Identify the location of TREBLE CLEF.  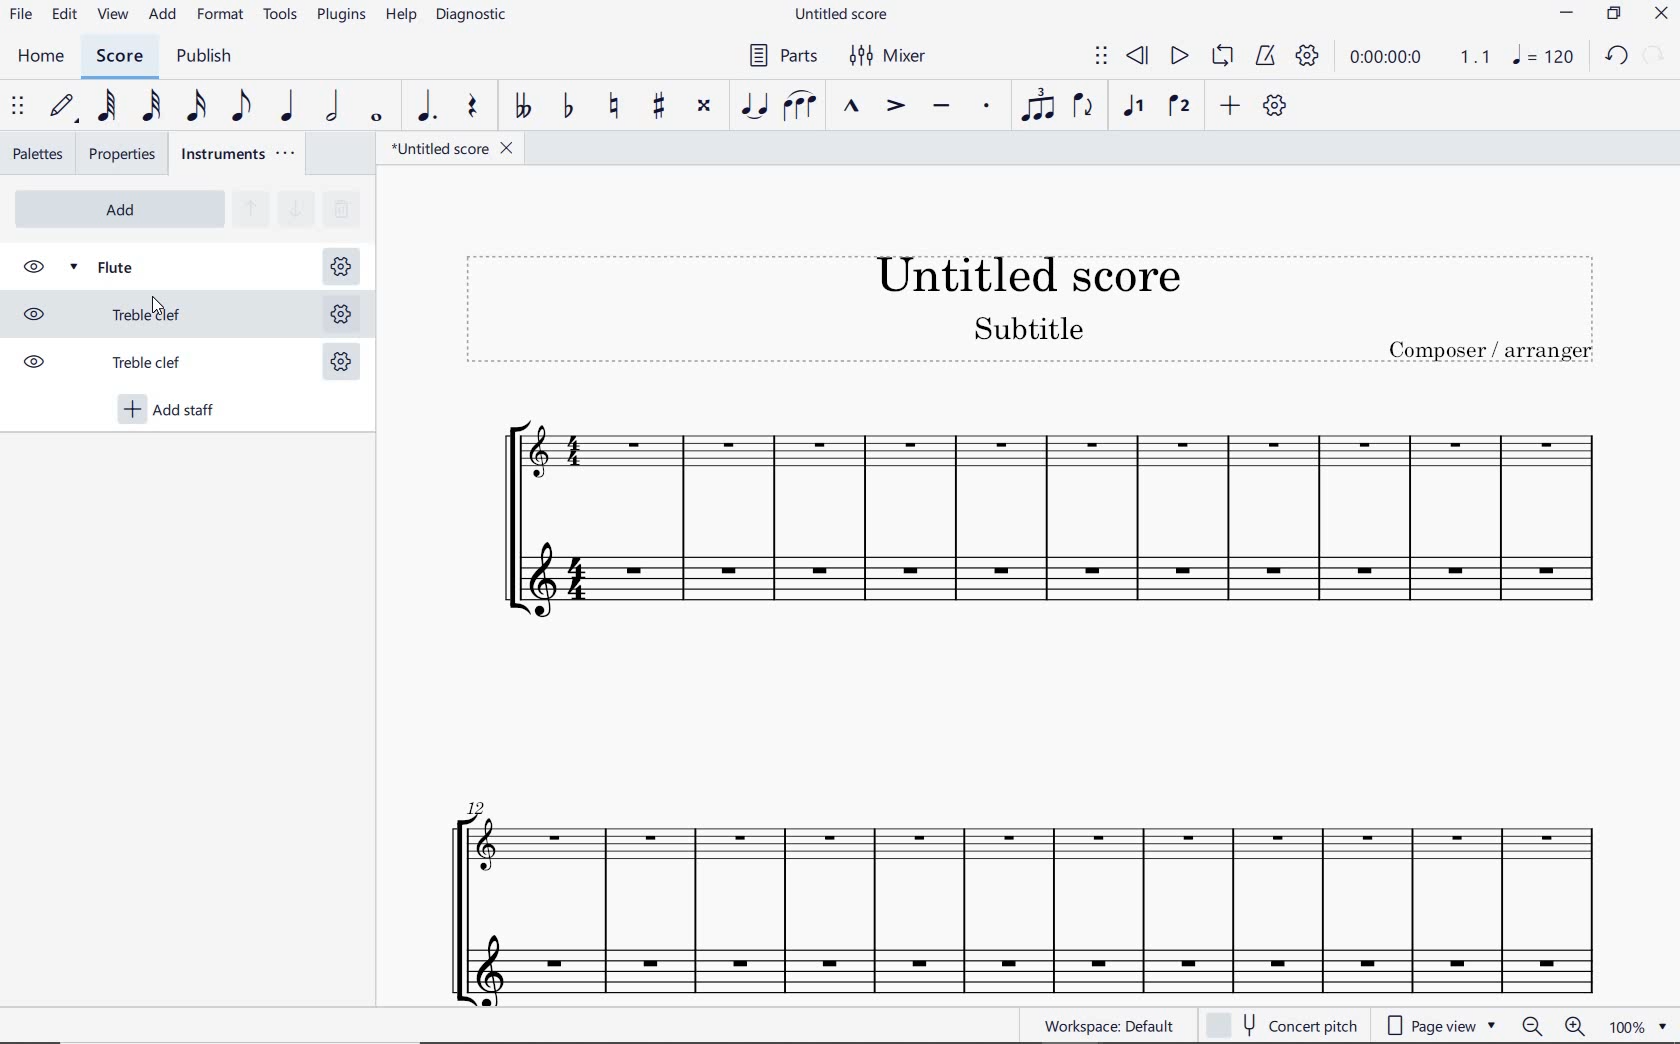
(123, 365).